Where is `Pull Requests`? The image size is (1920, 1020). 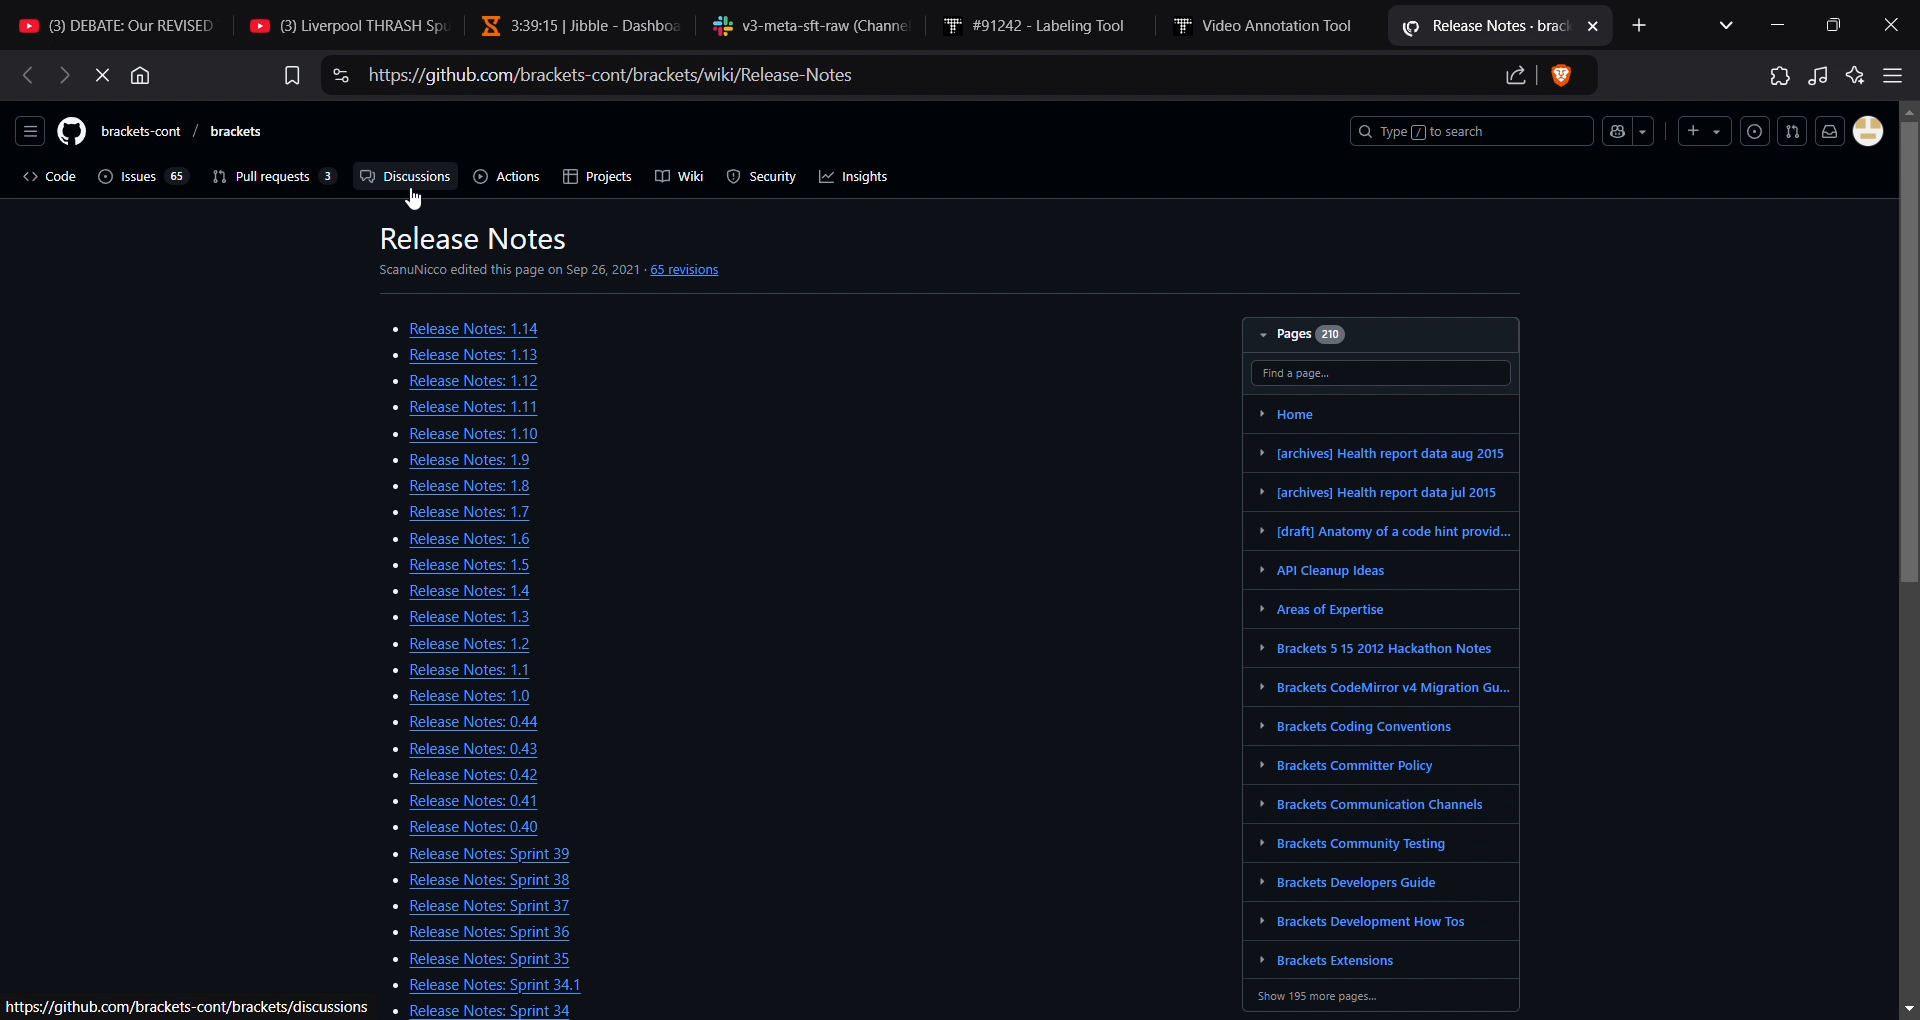
Pull Requests is located at coordinates (1790, 129).